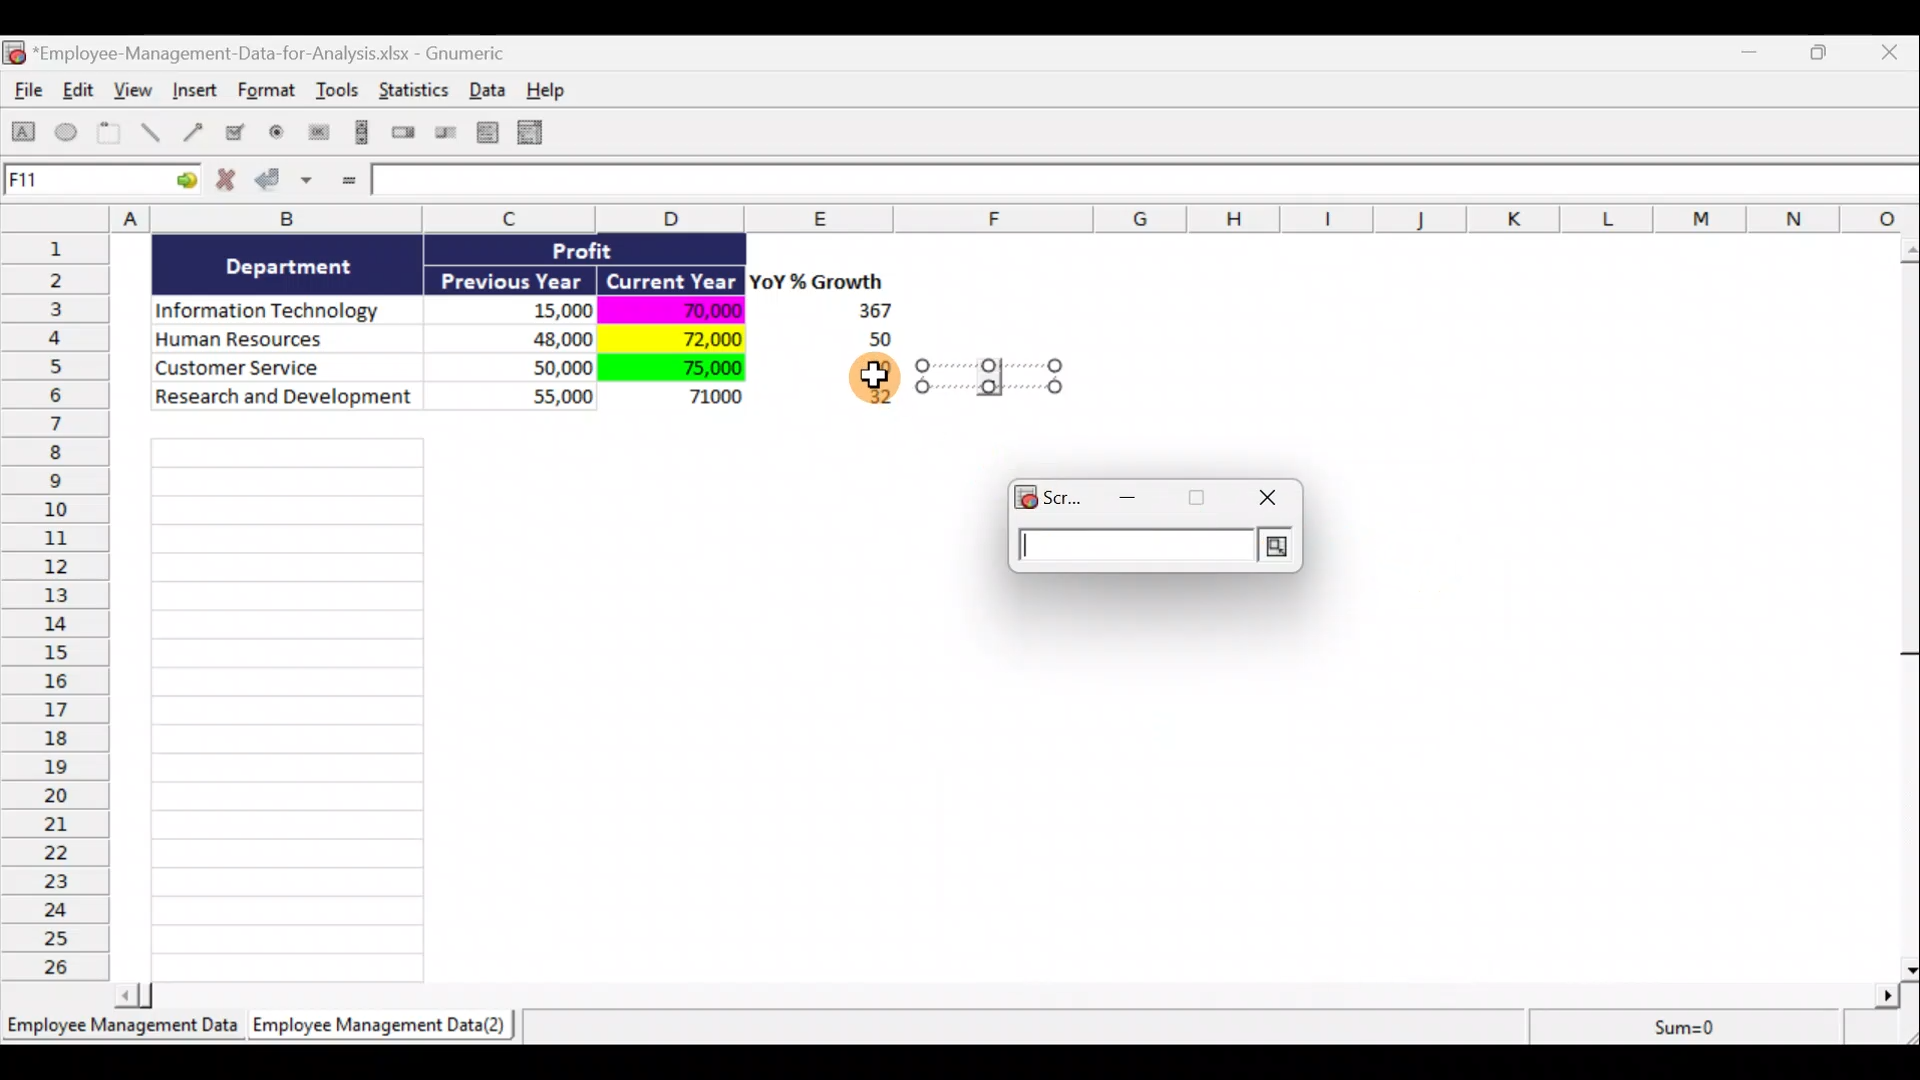 The image size is (1920, 1080). I want to click on Tools, so click(340, 94).